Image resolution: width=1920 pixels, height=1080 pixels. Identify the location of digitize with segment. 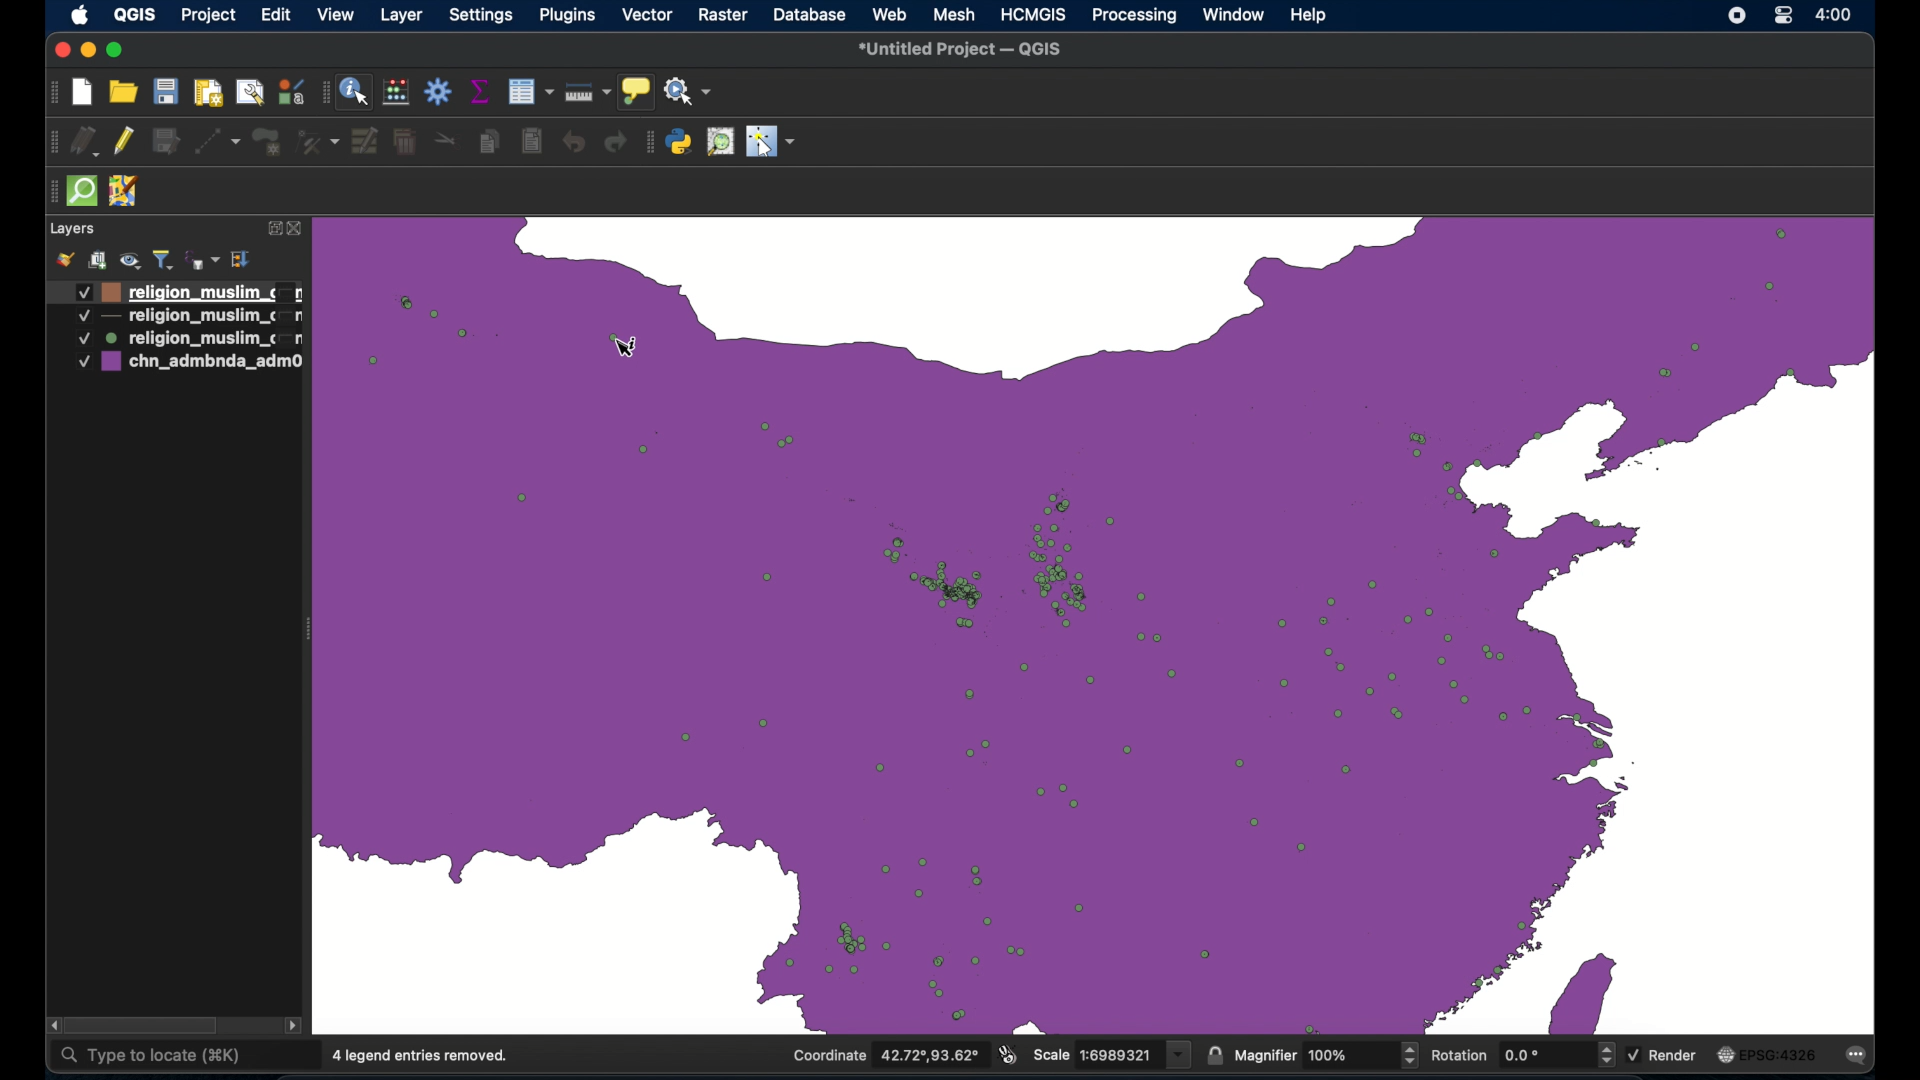
(219, 140).